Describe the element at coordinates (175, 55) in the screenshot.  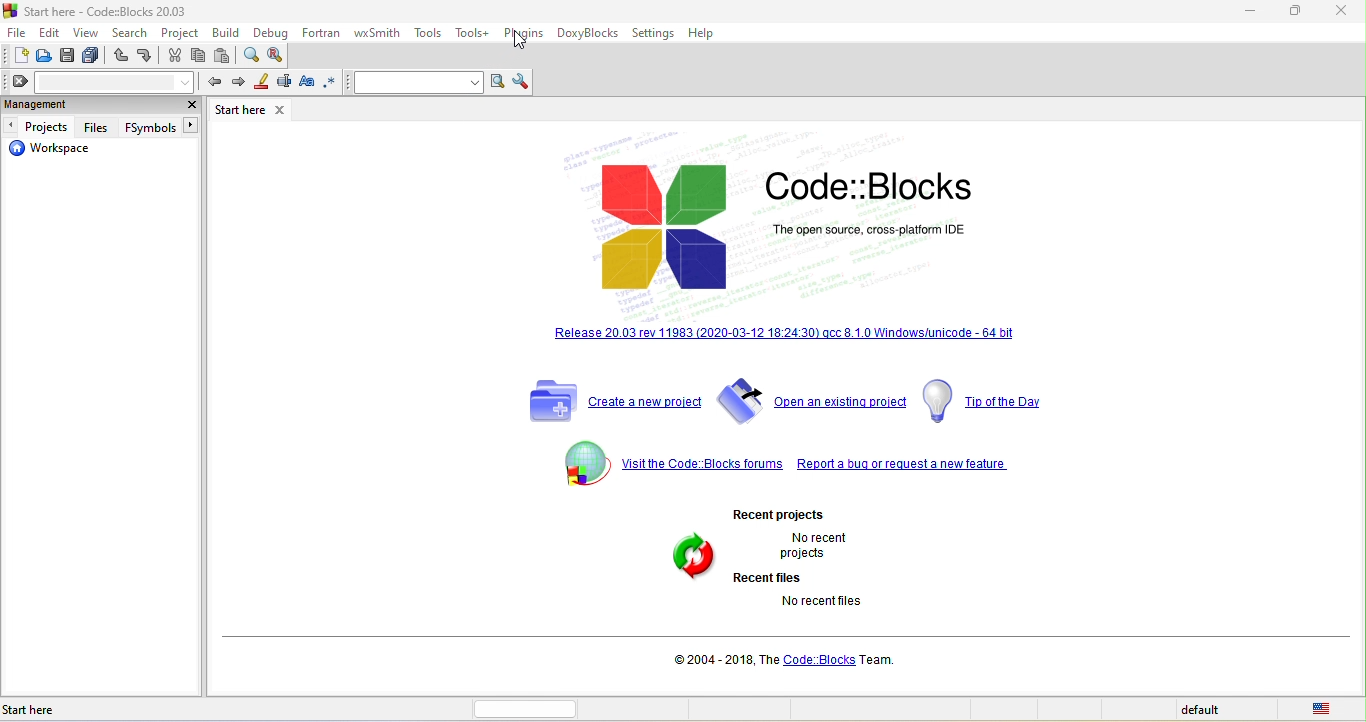
I see `cut` at that location.